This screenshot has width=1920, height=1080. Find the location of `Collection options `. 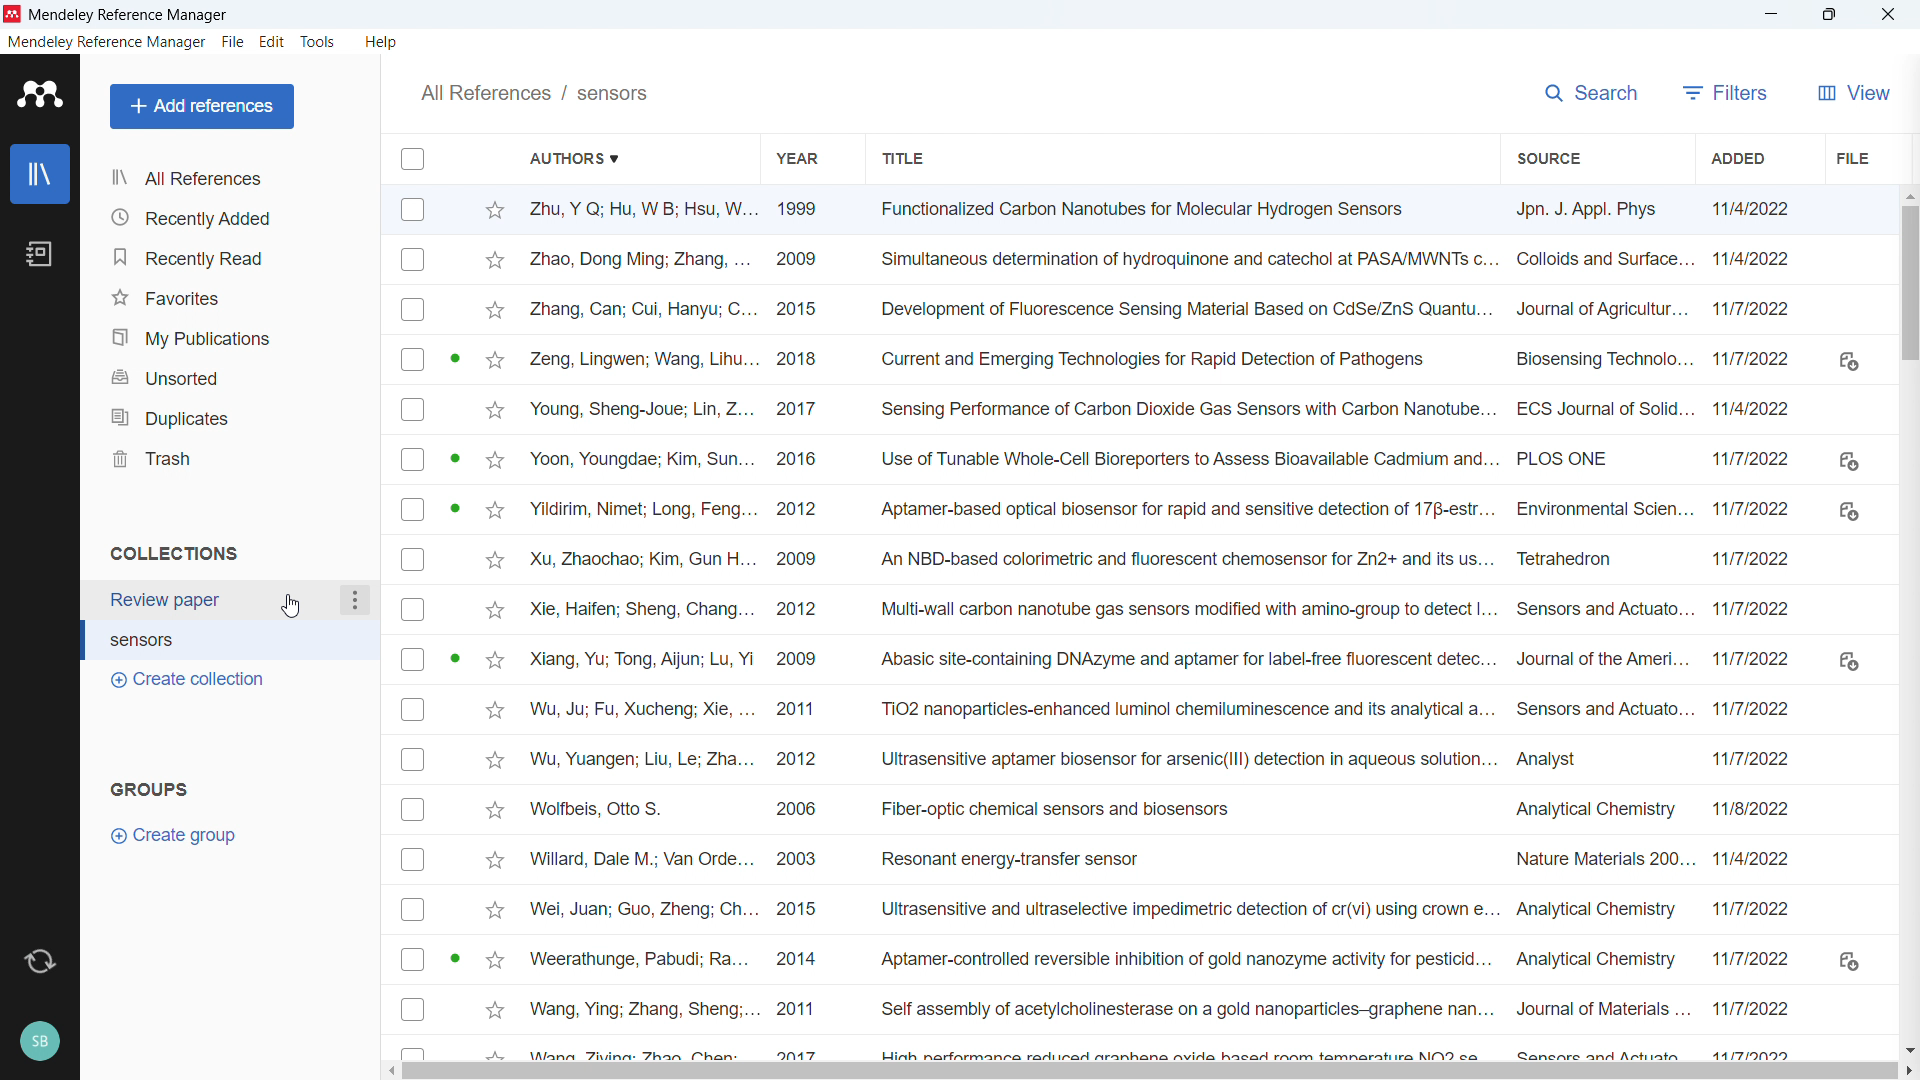

Collection options  is located at coordinates (355, 600).